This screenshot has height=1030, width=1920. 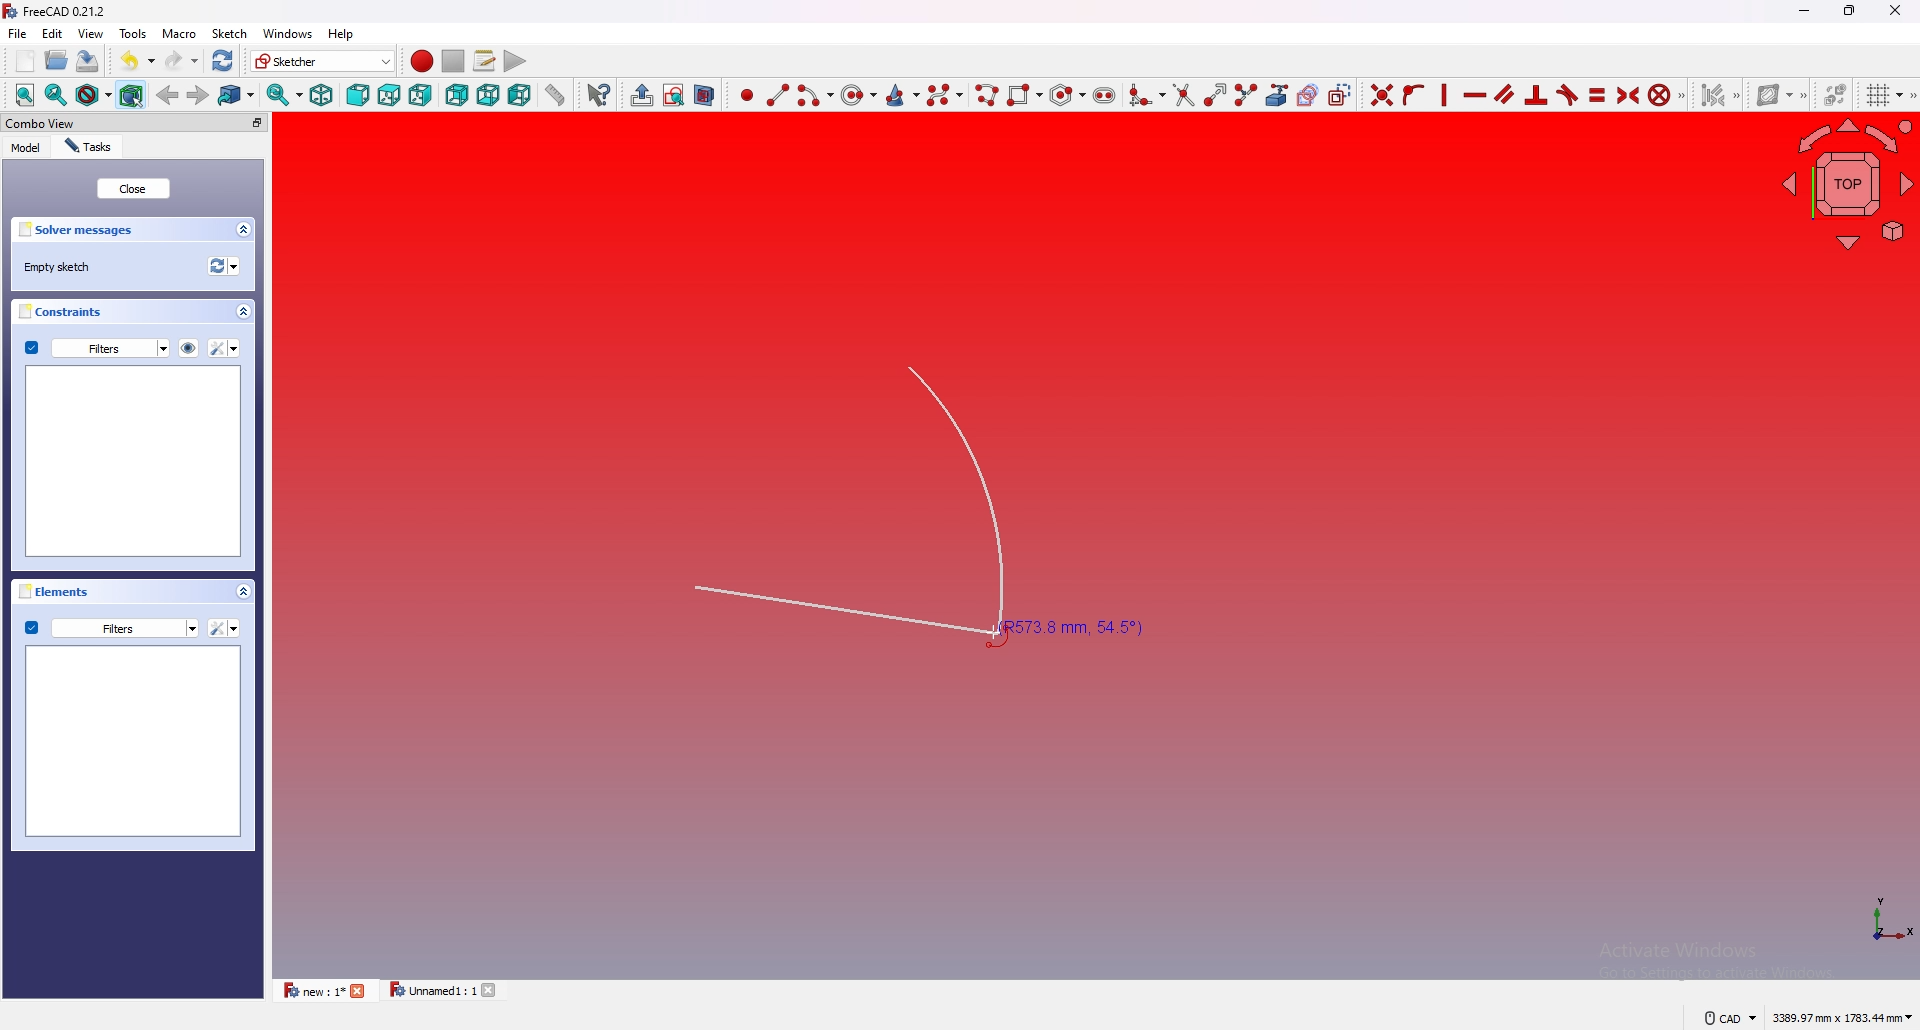 I want to click on constrain tangent, so click(x=1568, y=94).